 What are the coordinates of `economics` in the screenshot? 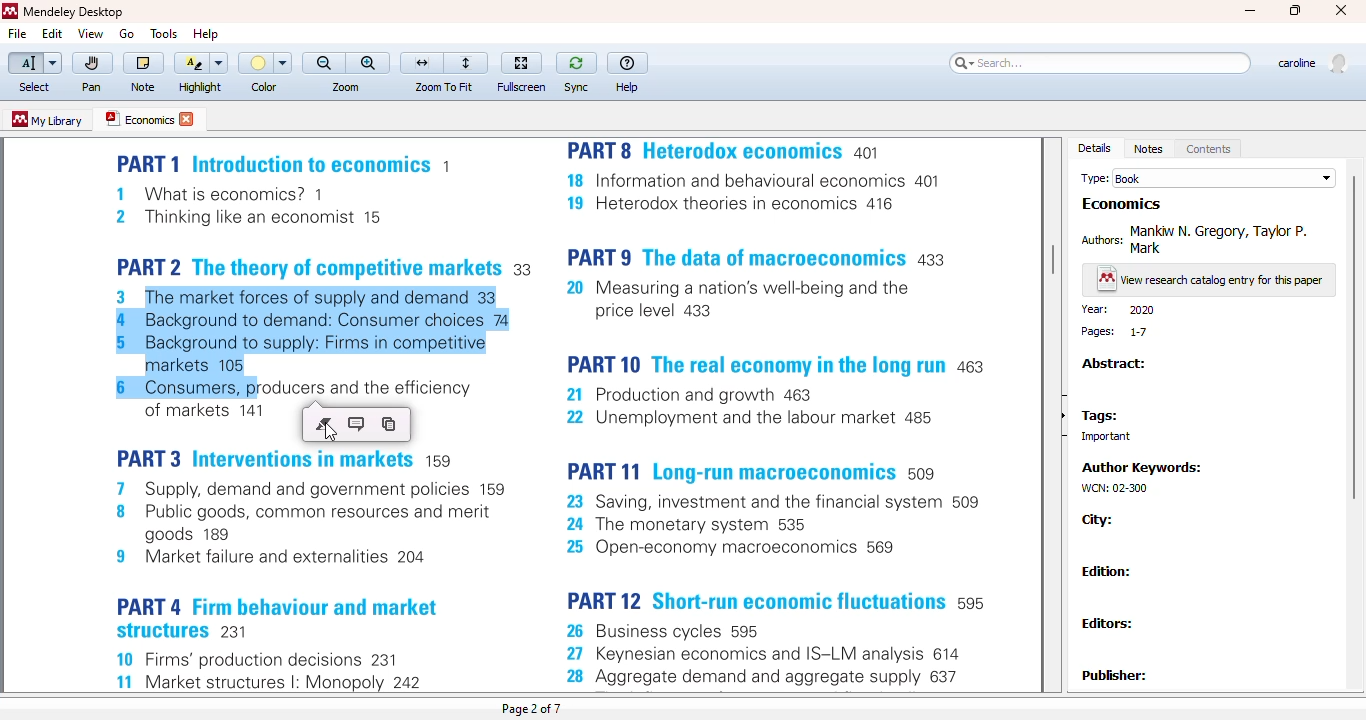 It's located at (138, 118).